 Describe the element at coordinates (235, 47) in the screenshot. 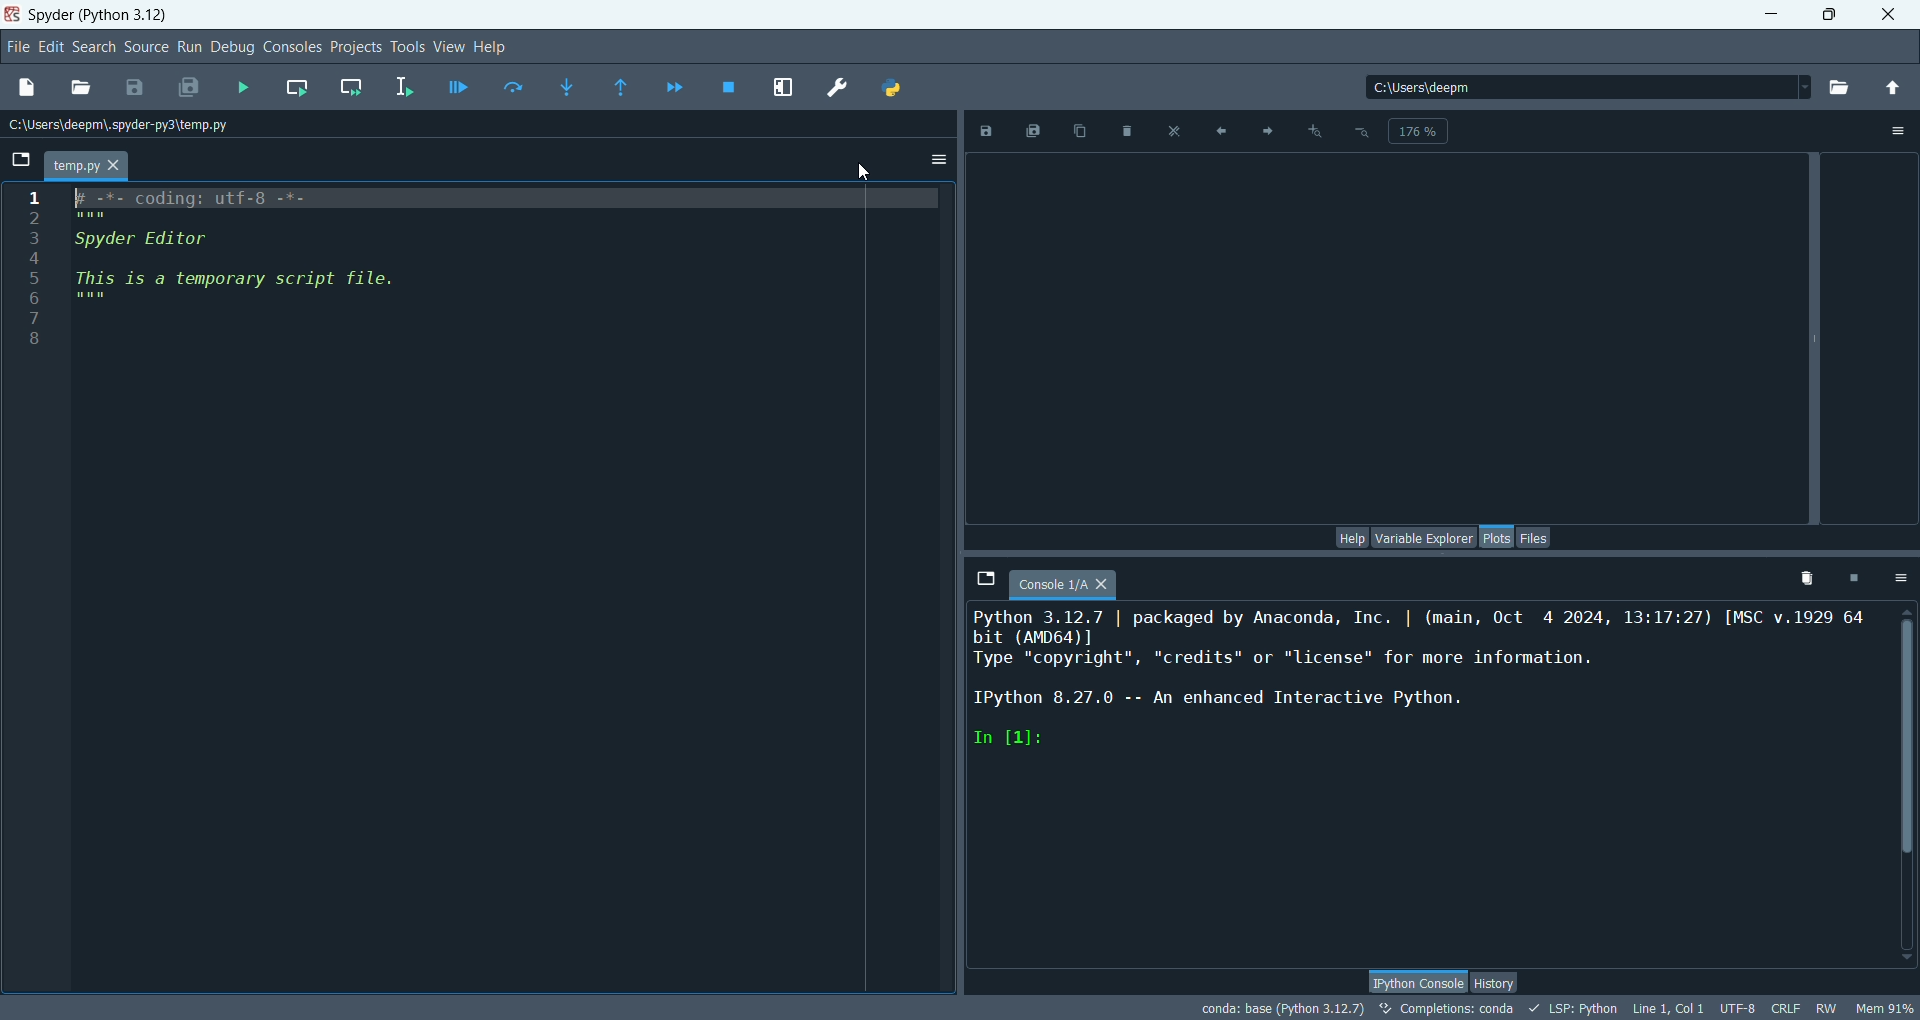

I see `debug` at that location.